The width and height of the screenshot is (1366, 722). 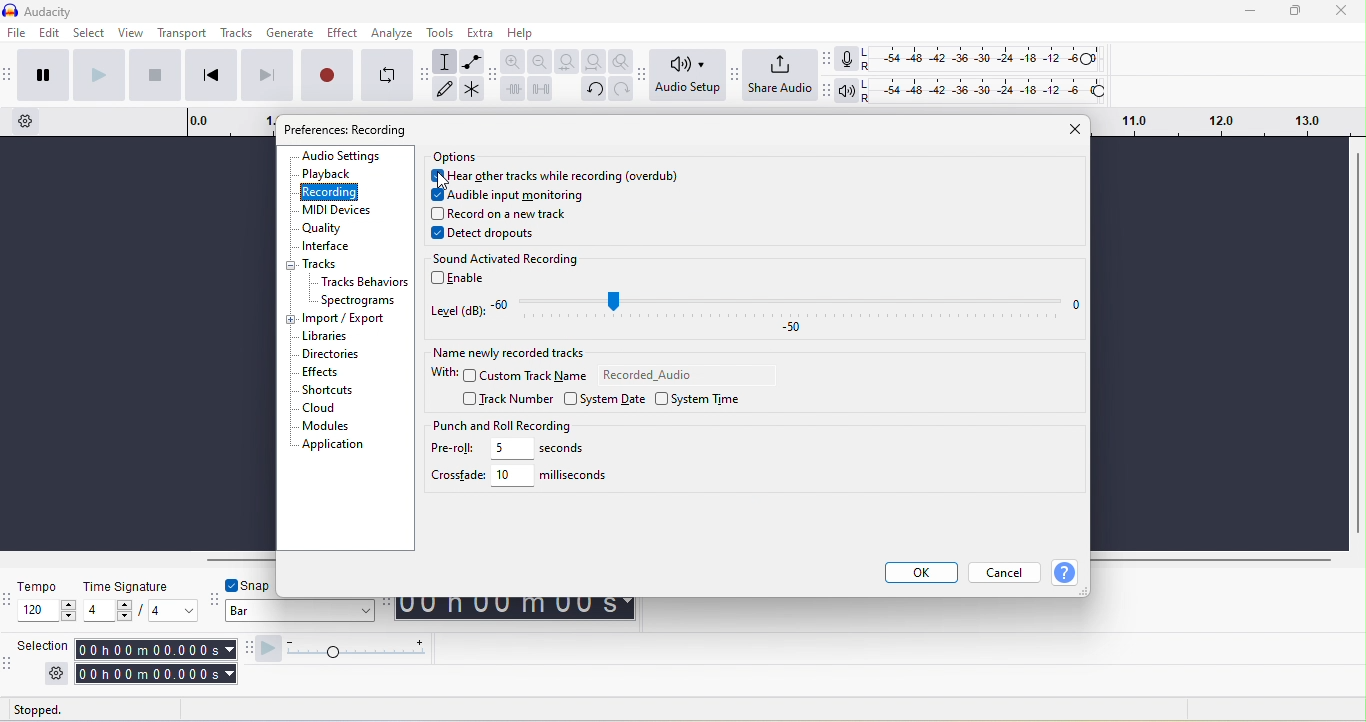 I want to click on interface, so click(x=324, y=247).